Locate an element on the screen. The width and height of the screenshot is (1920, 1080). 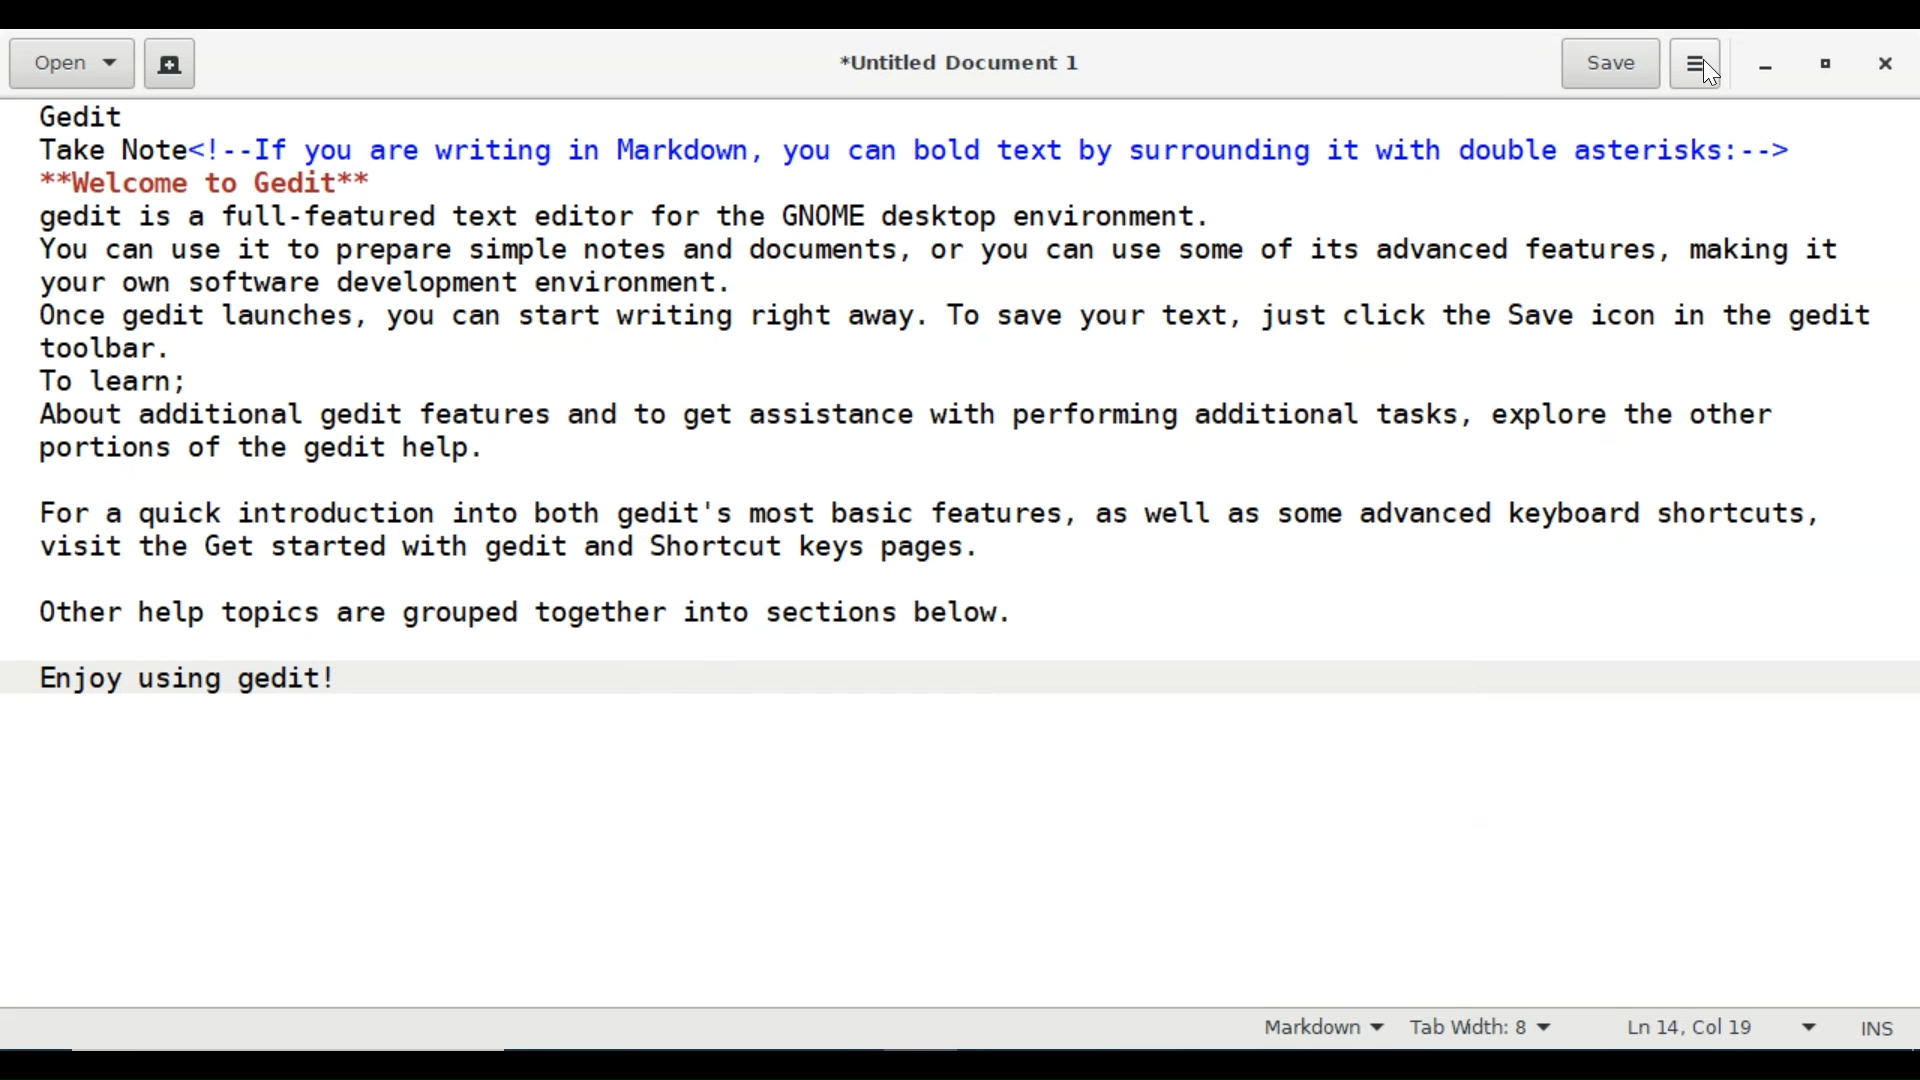
**palcome to Gedit** is located at coordinates (214, 181).